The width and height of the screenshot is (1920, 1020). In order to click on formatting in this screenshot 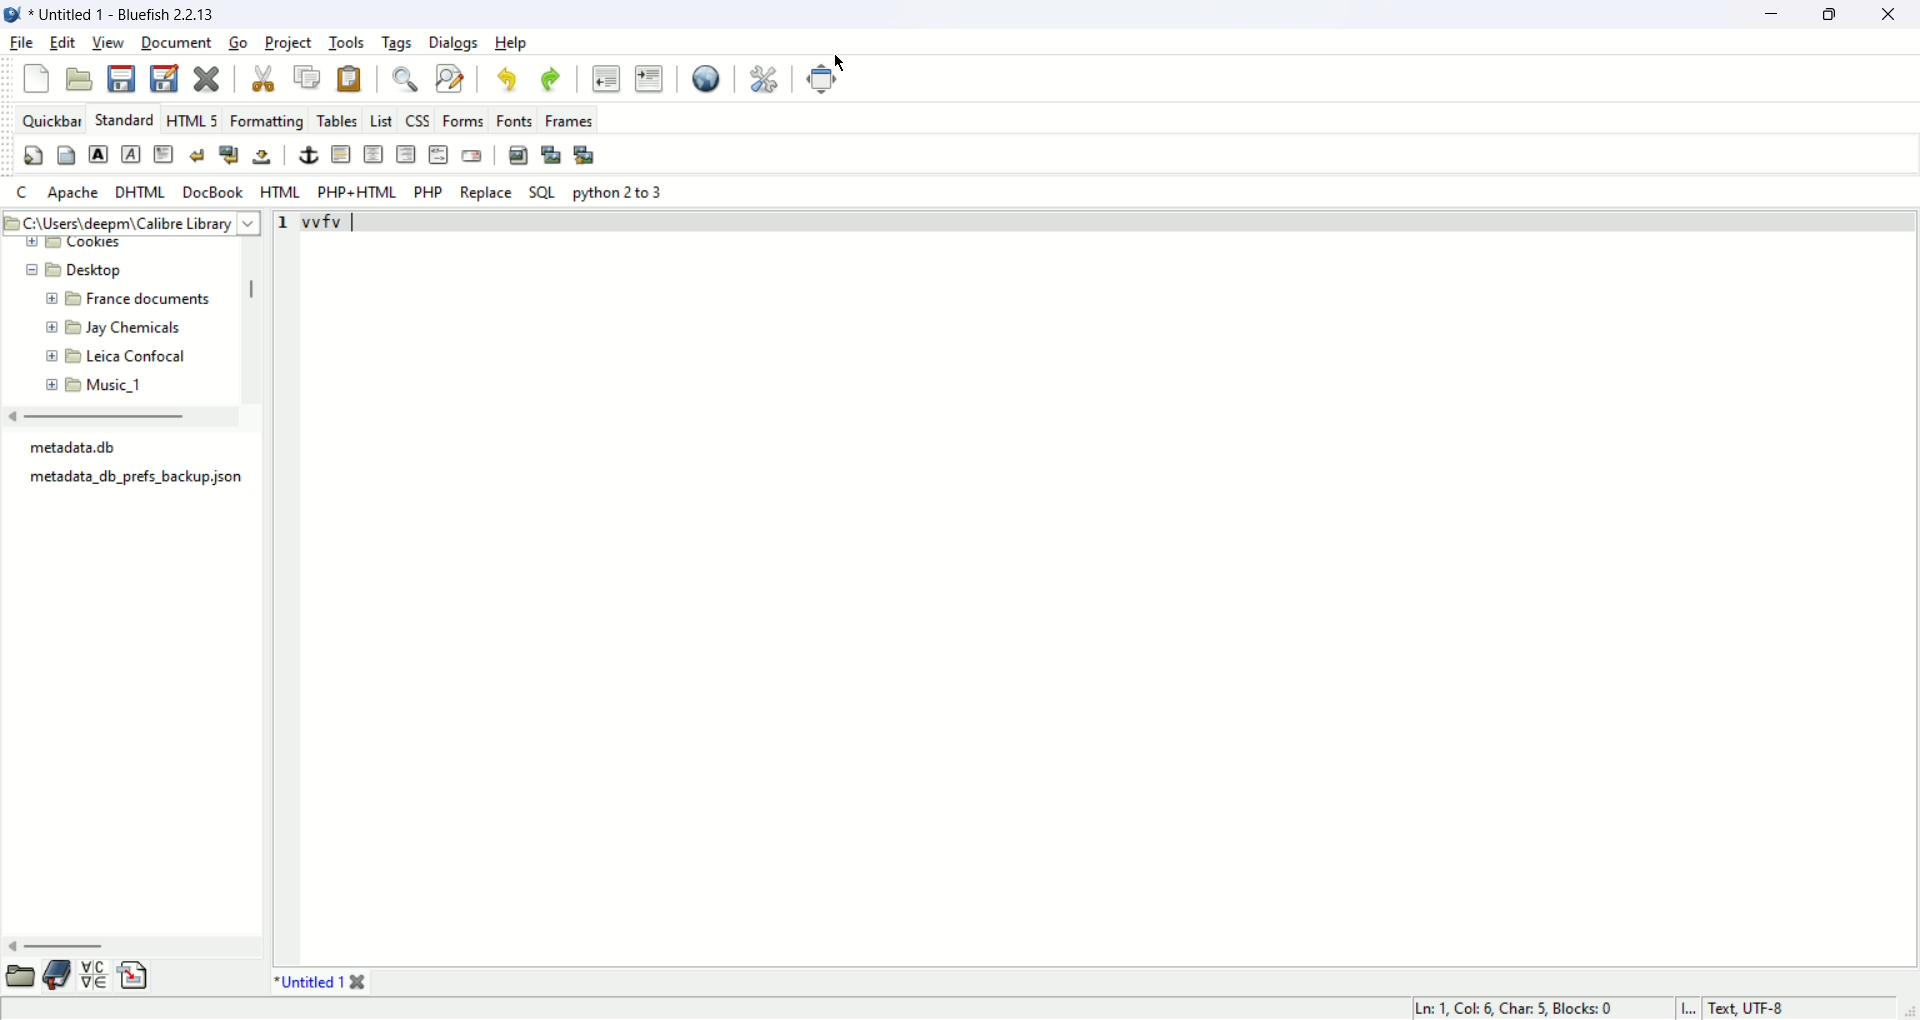, I will do `click(267, 118)`.